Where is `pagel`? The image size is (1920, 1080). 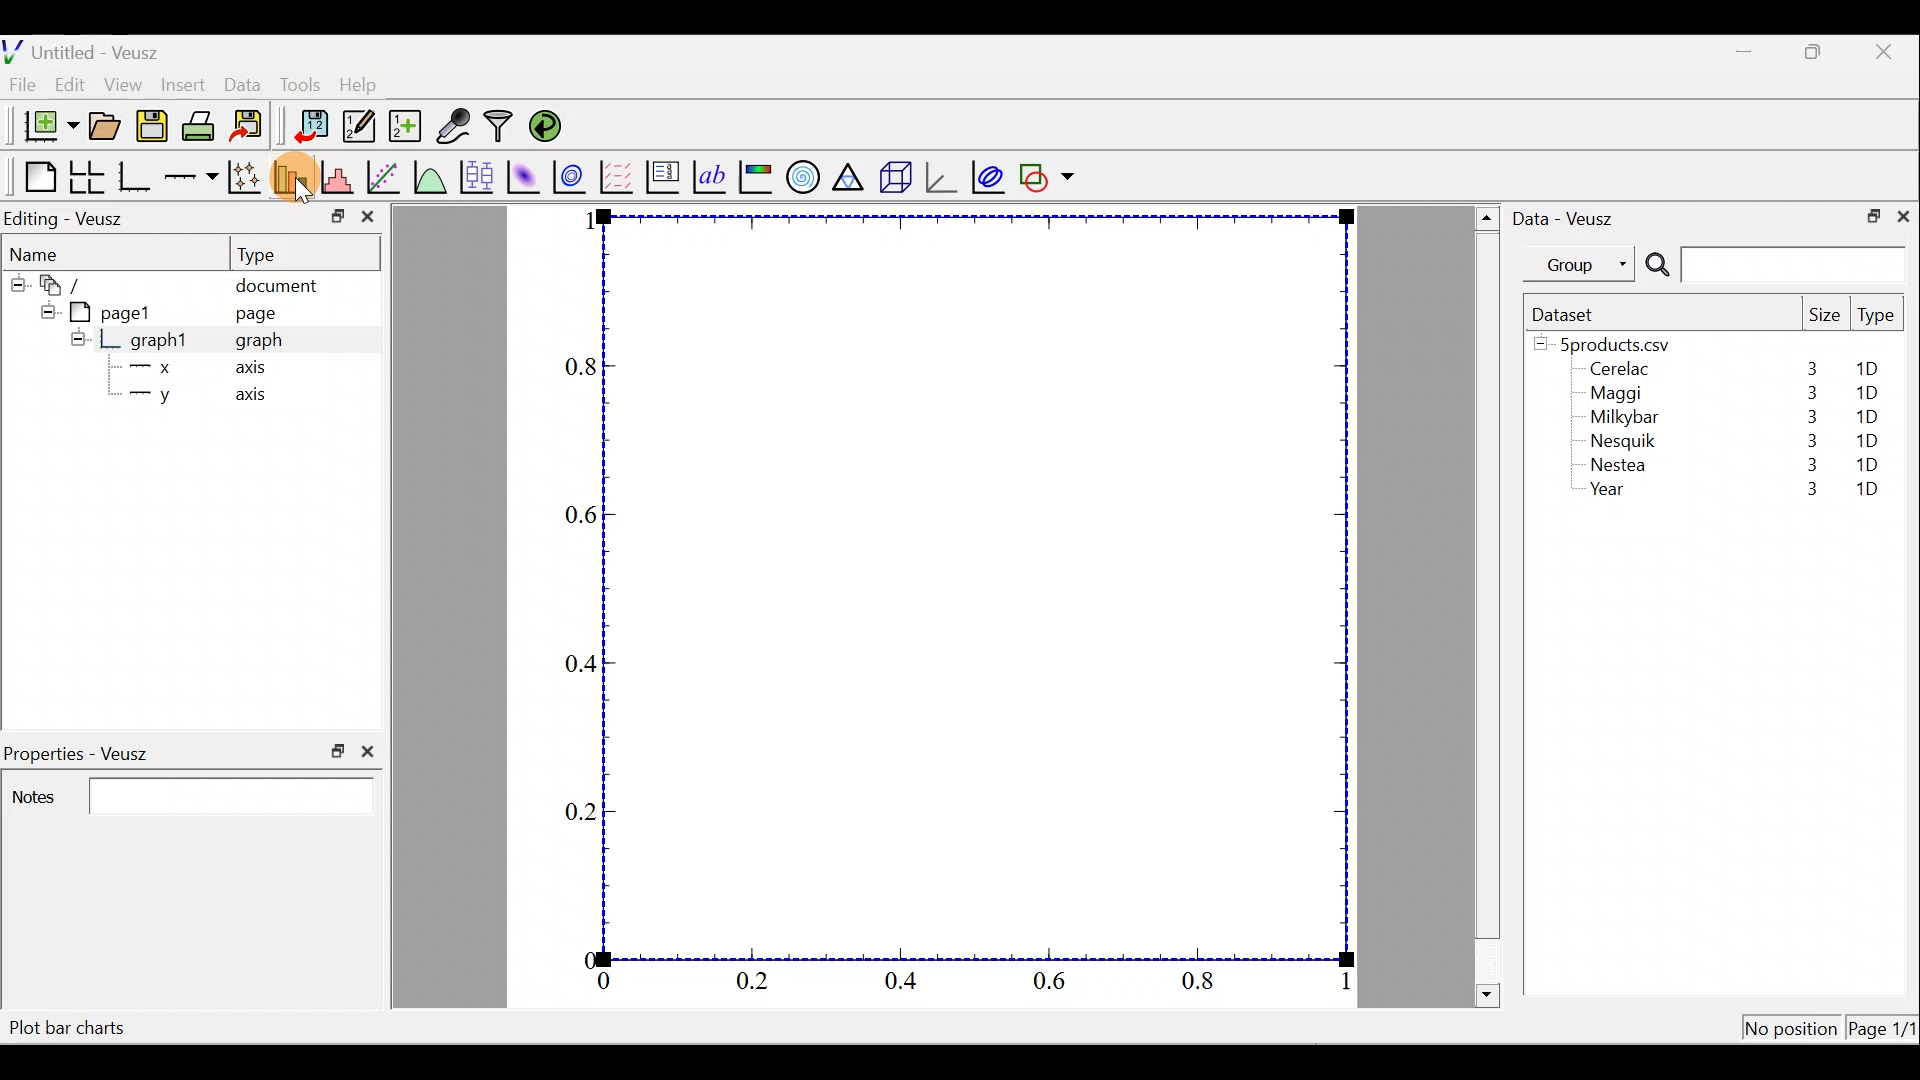 pagel is located at coordinates (119, 310).